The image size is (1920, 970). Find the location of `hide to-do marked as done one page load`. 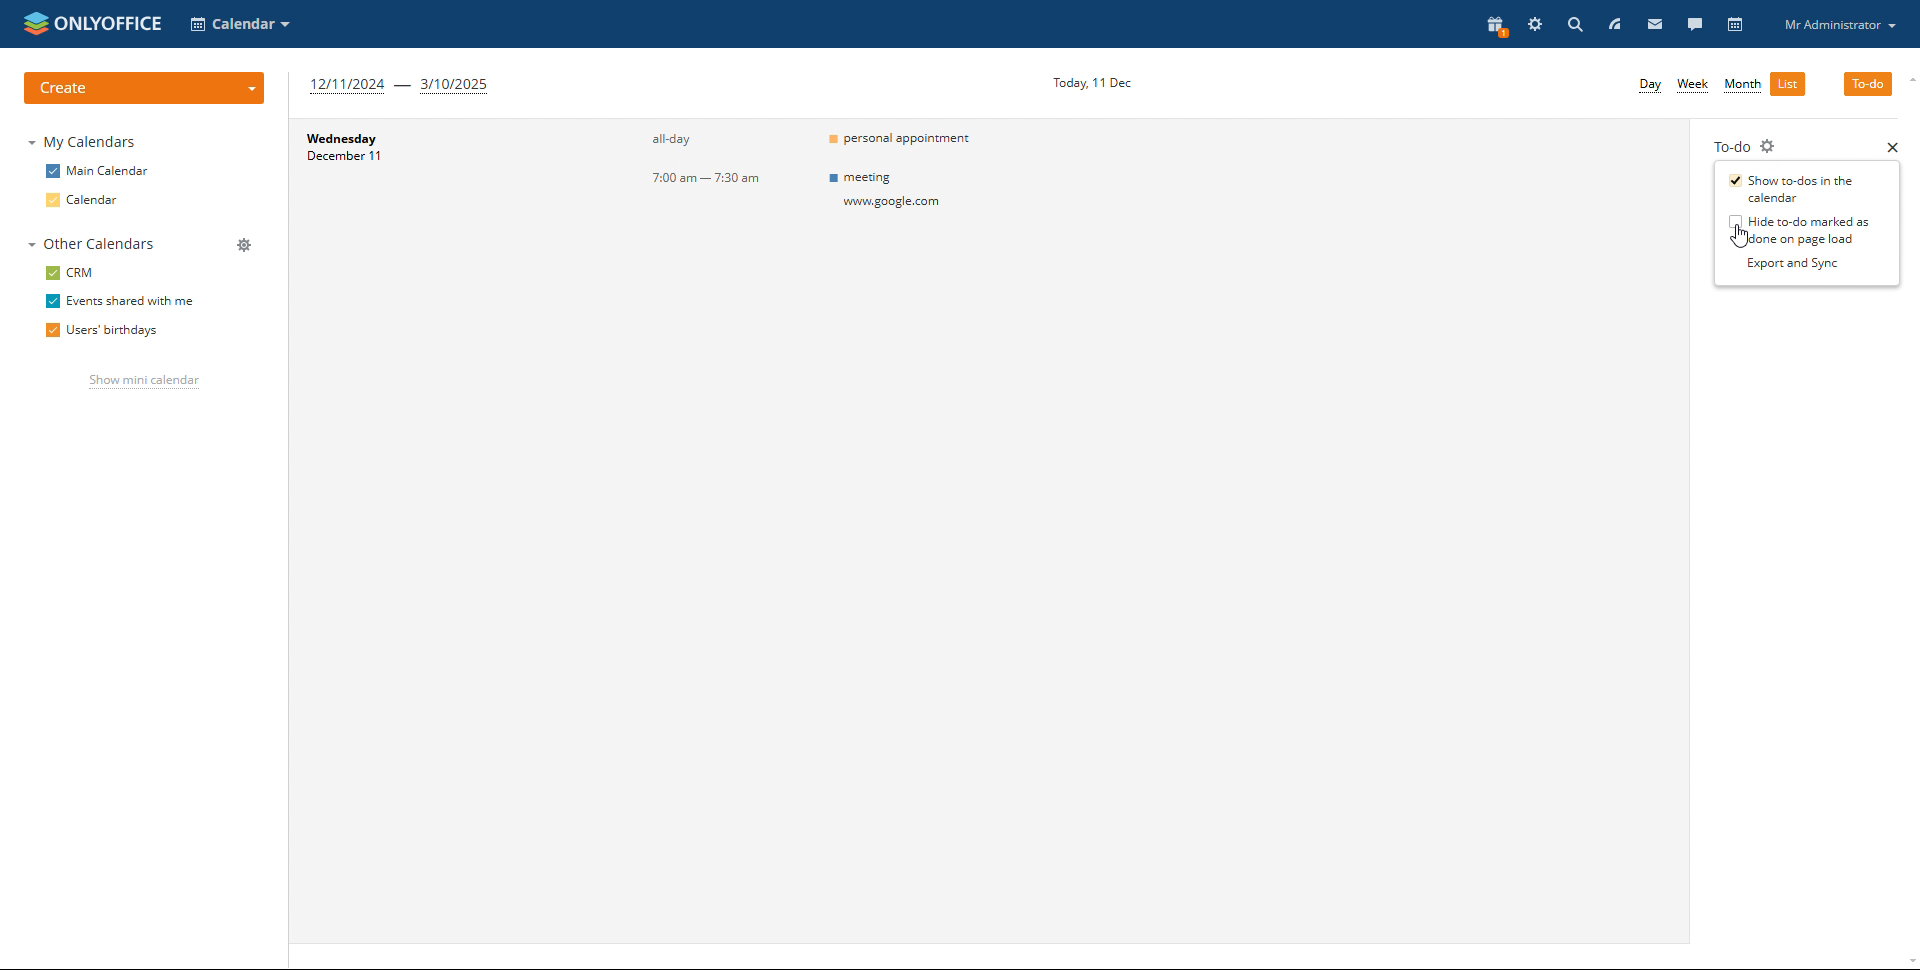

hide to-do marked as done one page load is located at coordinates (1800, 230).